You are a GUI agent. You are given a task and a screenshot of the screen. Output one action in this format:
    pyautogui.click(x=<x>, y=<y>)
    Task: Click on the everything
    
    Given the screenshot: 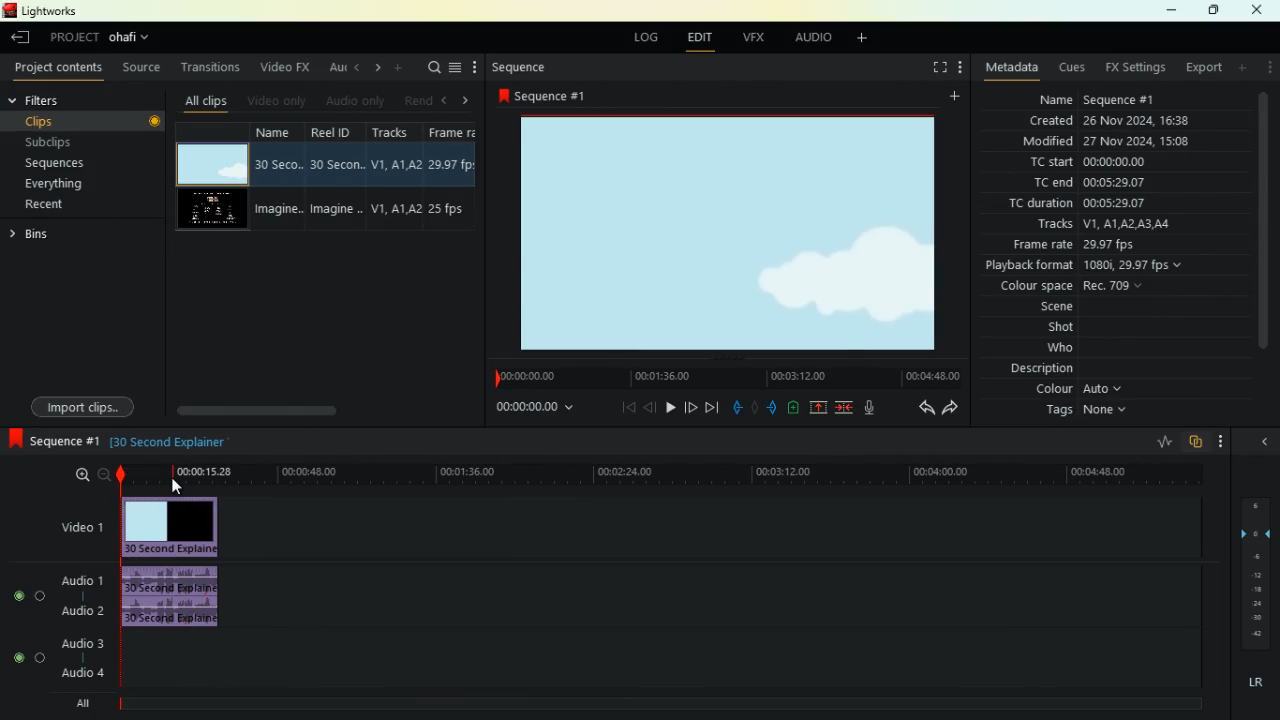 What is the action you would take?
    pyautogui.click(x=62, y=184)
    